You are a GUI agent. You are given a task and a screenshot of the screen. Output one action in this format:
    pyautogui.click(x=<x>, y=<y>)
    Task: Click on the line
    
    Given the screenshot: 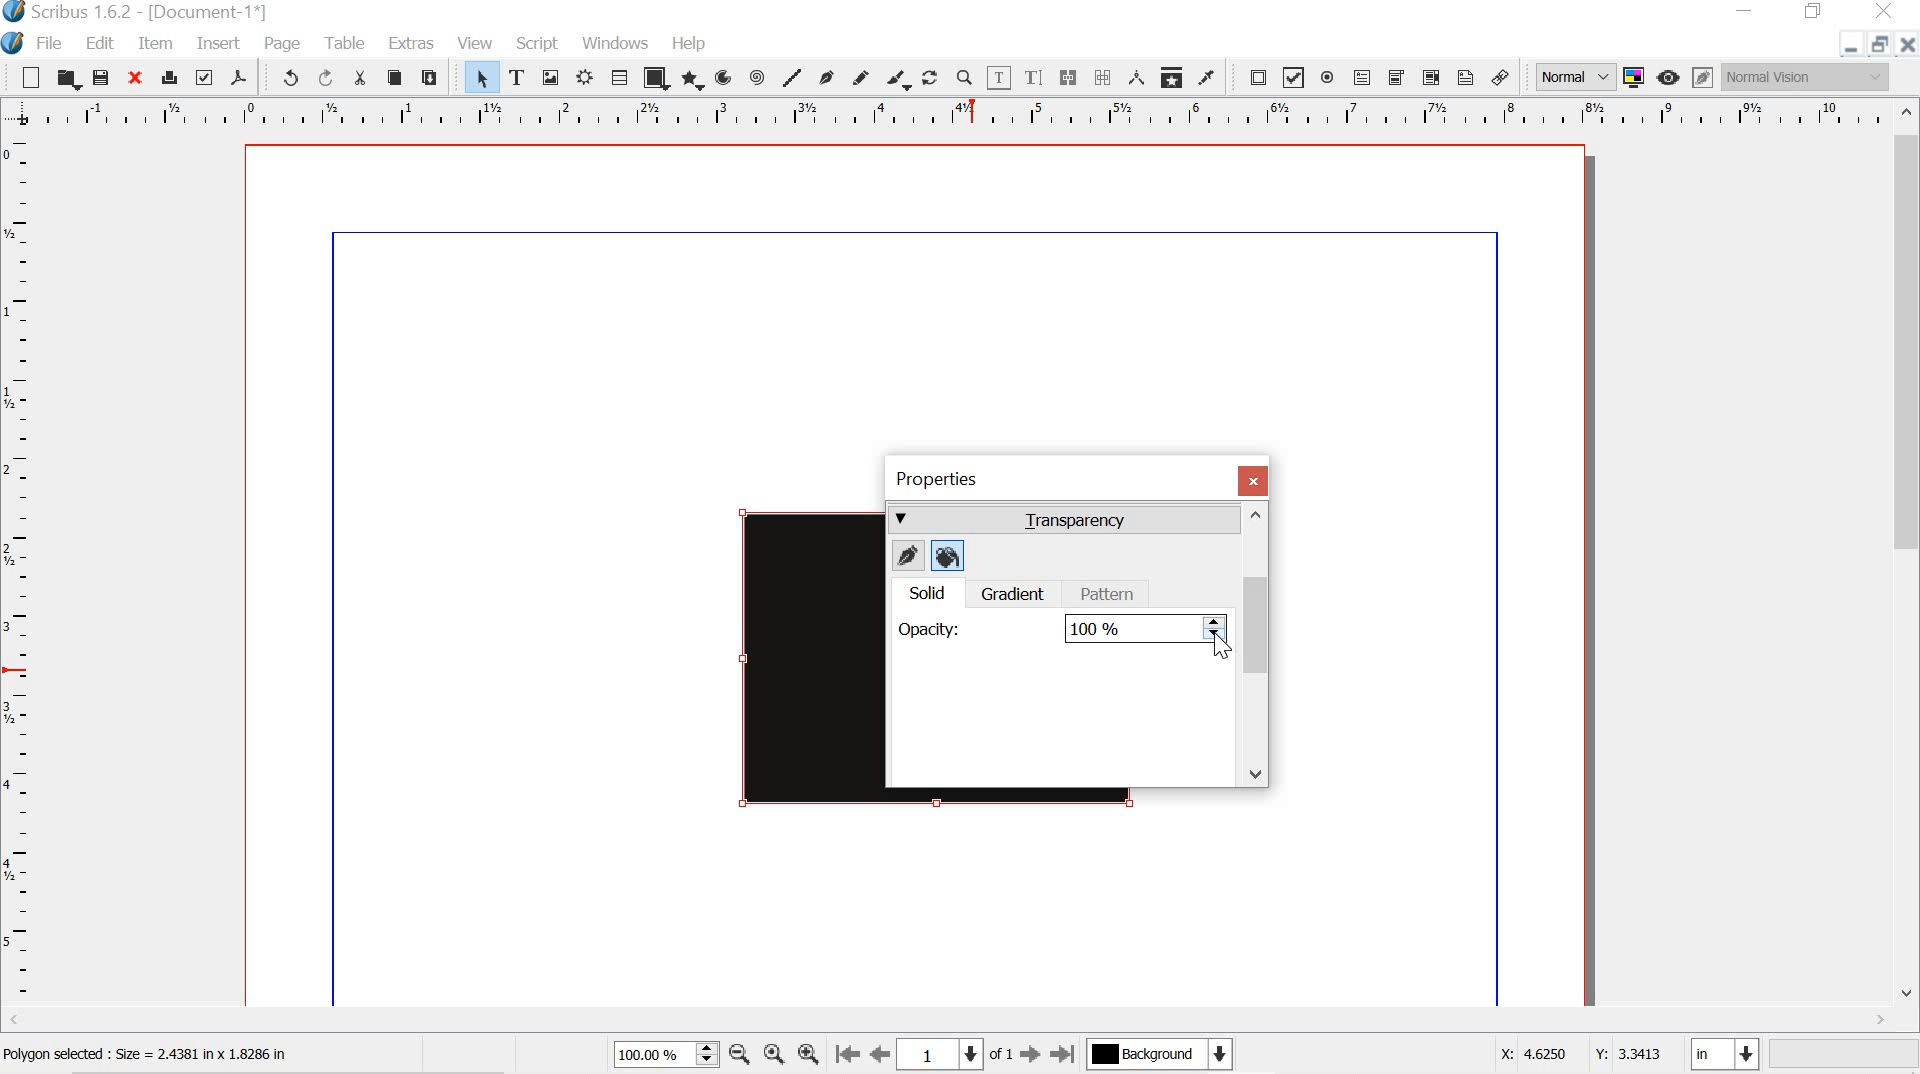 What is the action you would take?
    pyautogui.click(x=792, y=77)
    